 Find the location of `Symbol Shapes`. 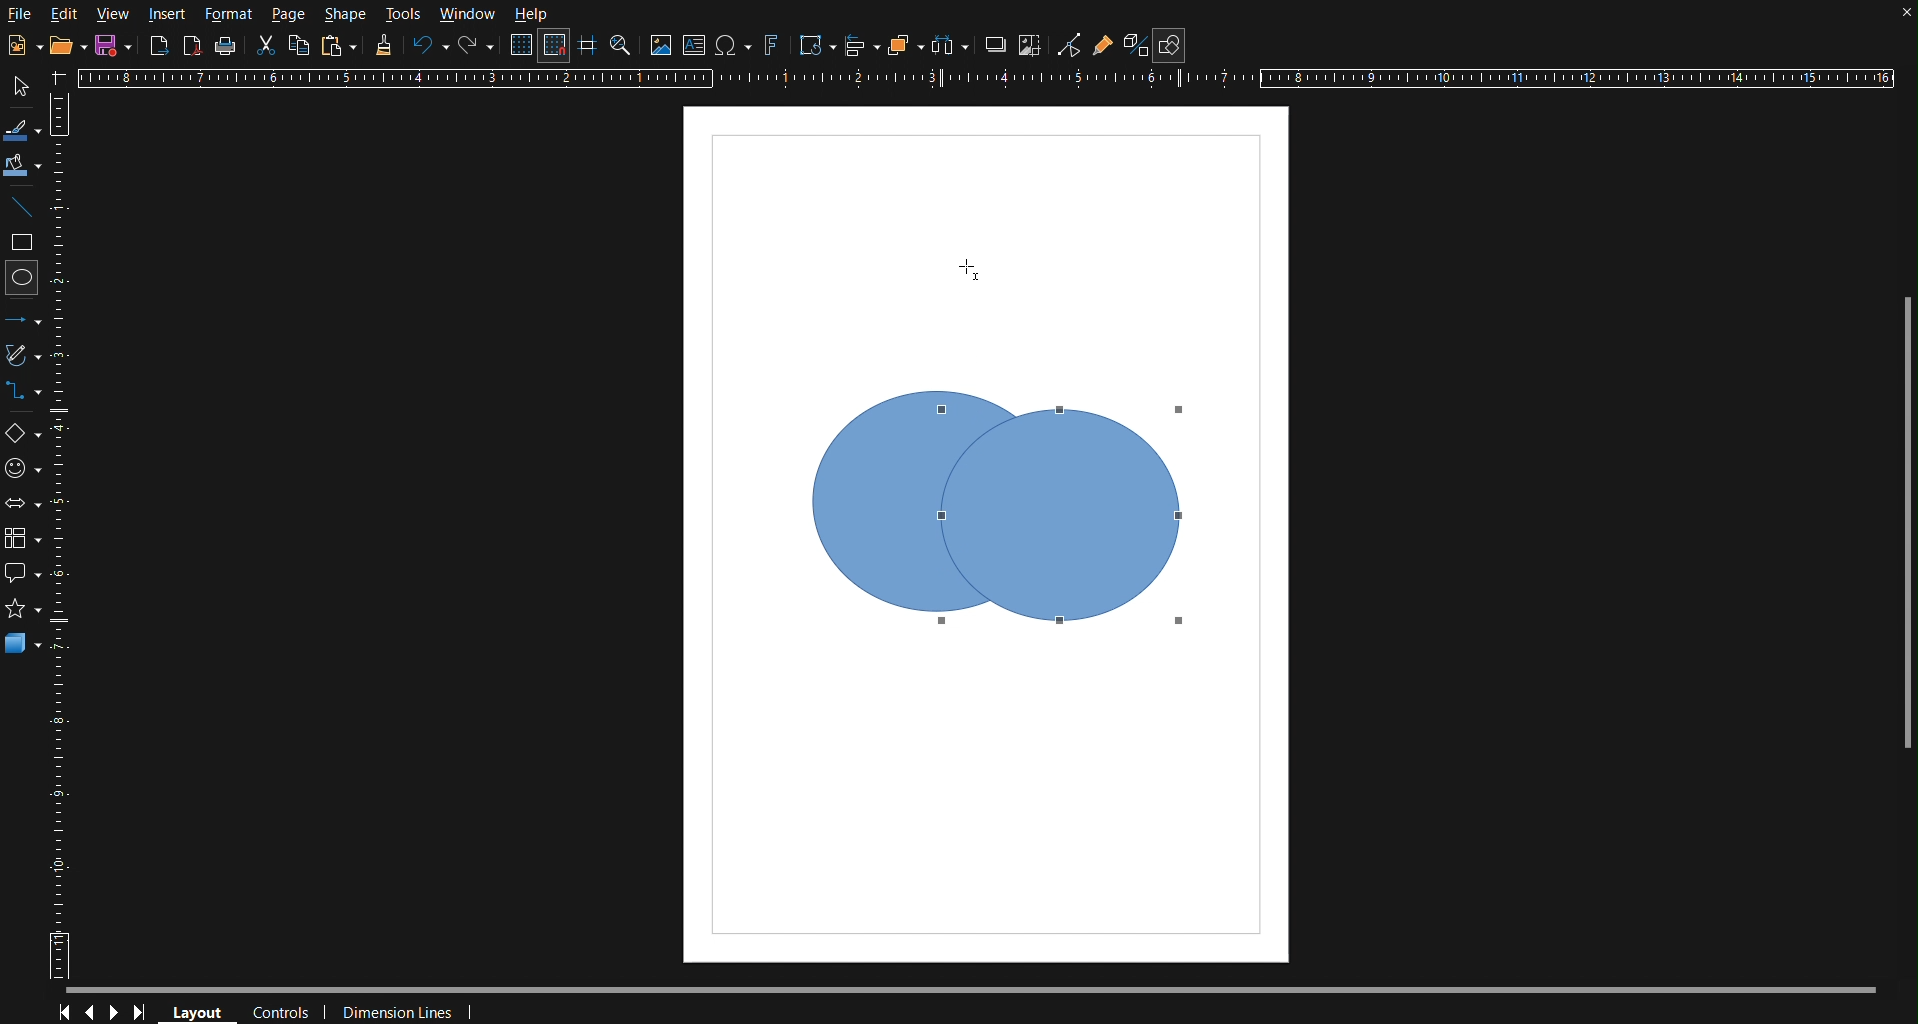

Symbol Shapes is located at coordinates (23, 473).